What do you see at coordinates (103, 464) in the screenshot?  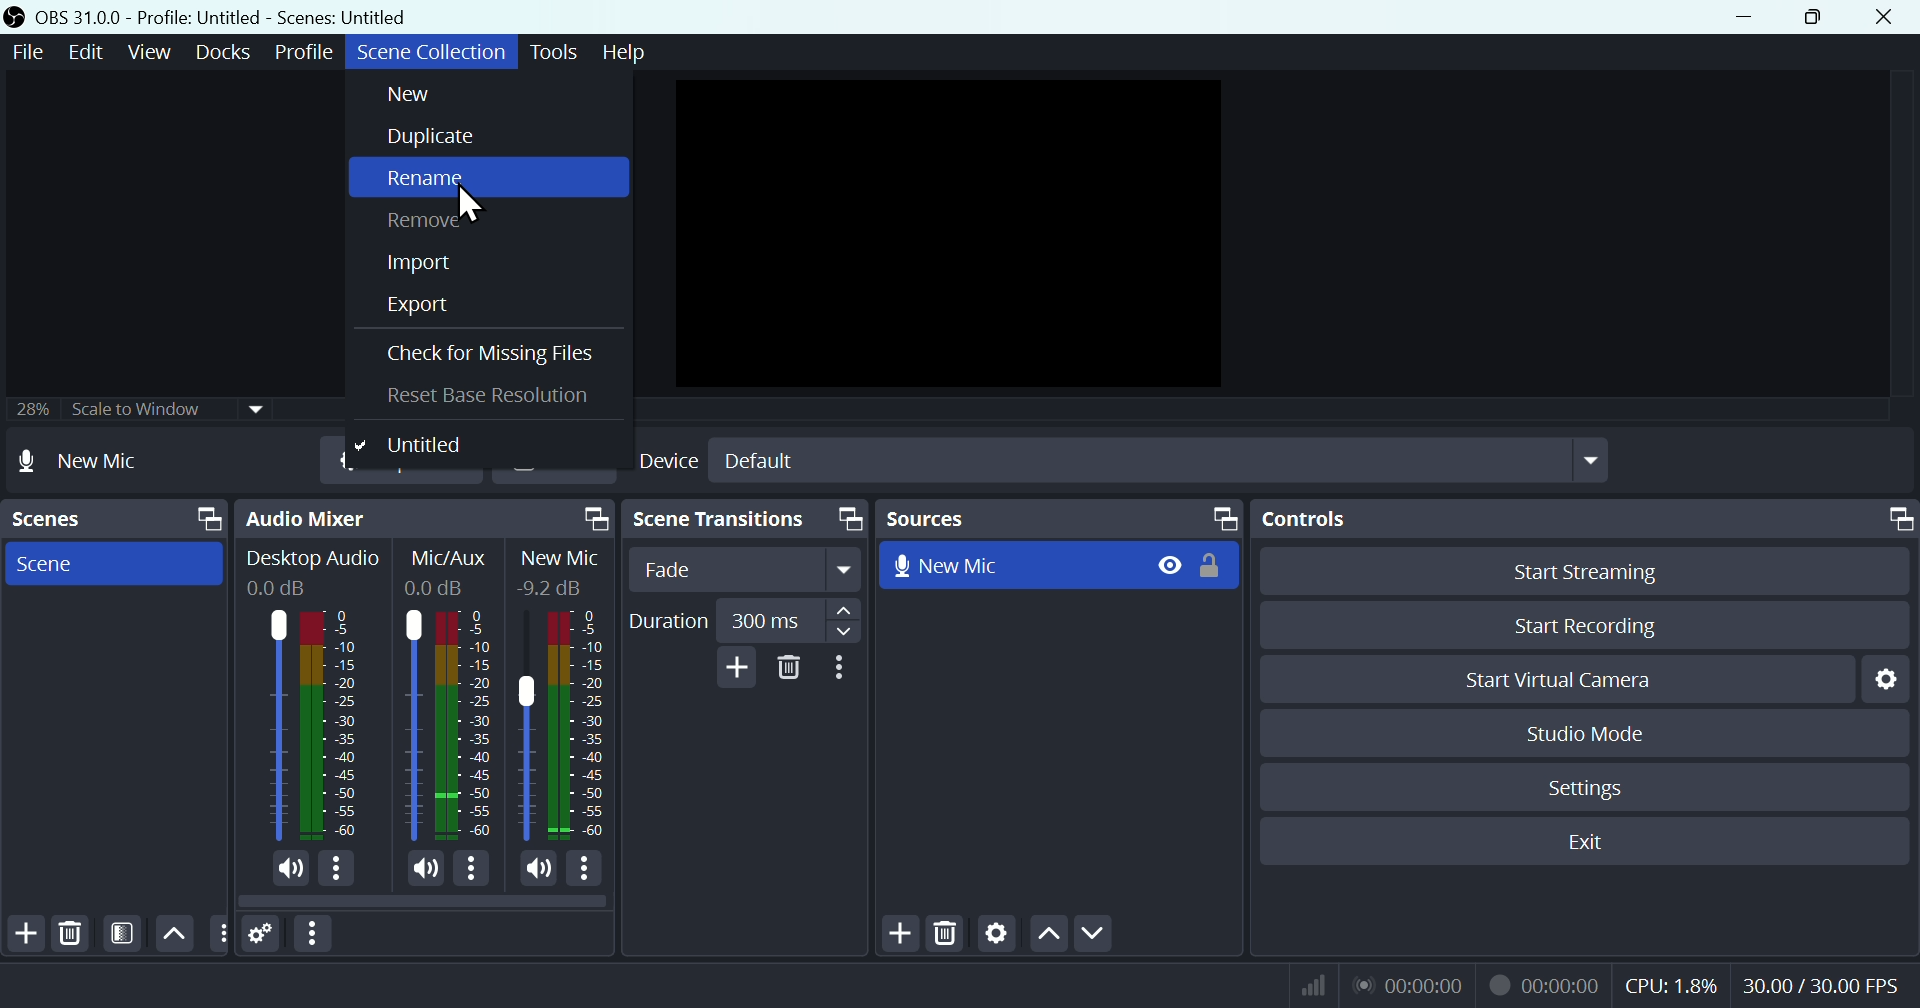 I see `New mic` at bounding box center [103, 464].